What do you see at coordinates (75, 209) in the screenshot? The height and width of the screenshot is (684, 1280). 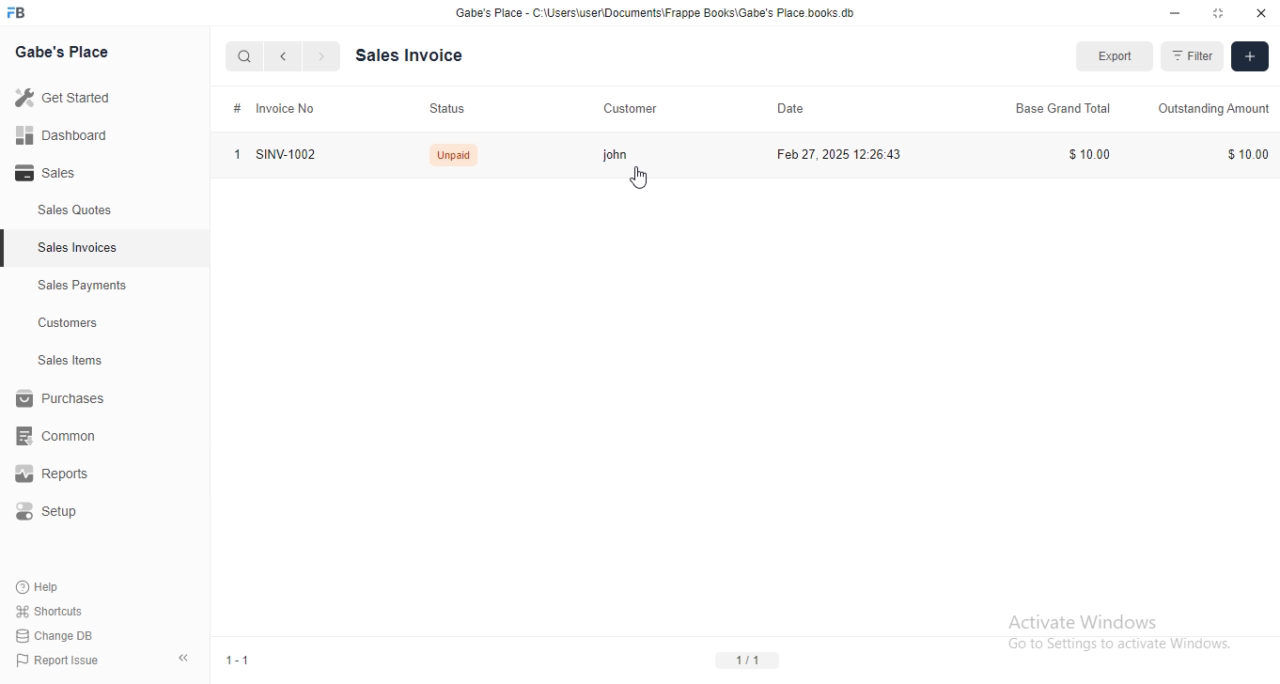 I see `sales quotes` at bounding box center [75, 209].